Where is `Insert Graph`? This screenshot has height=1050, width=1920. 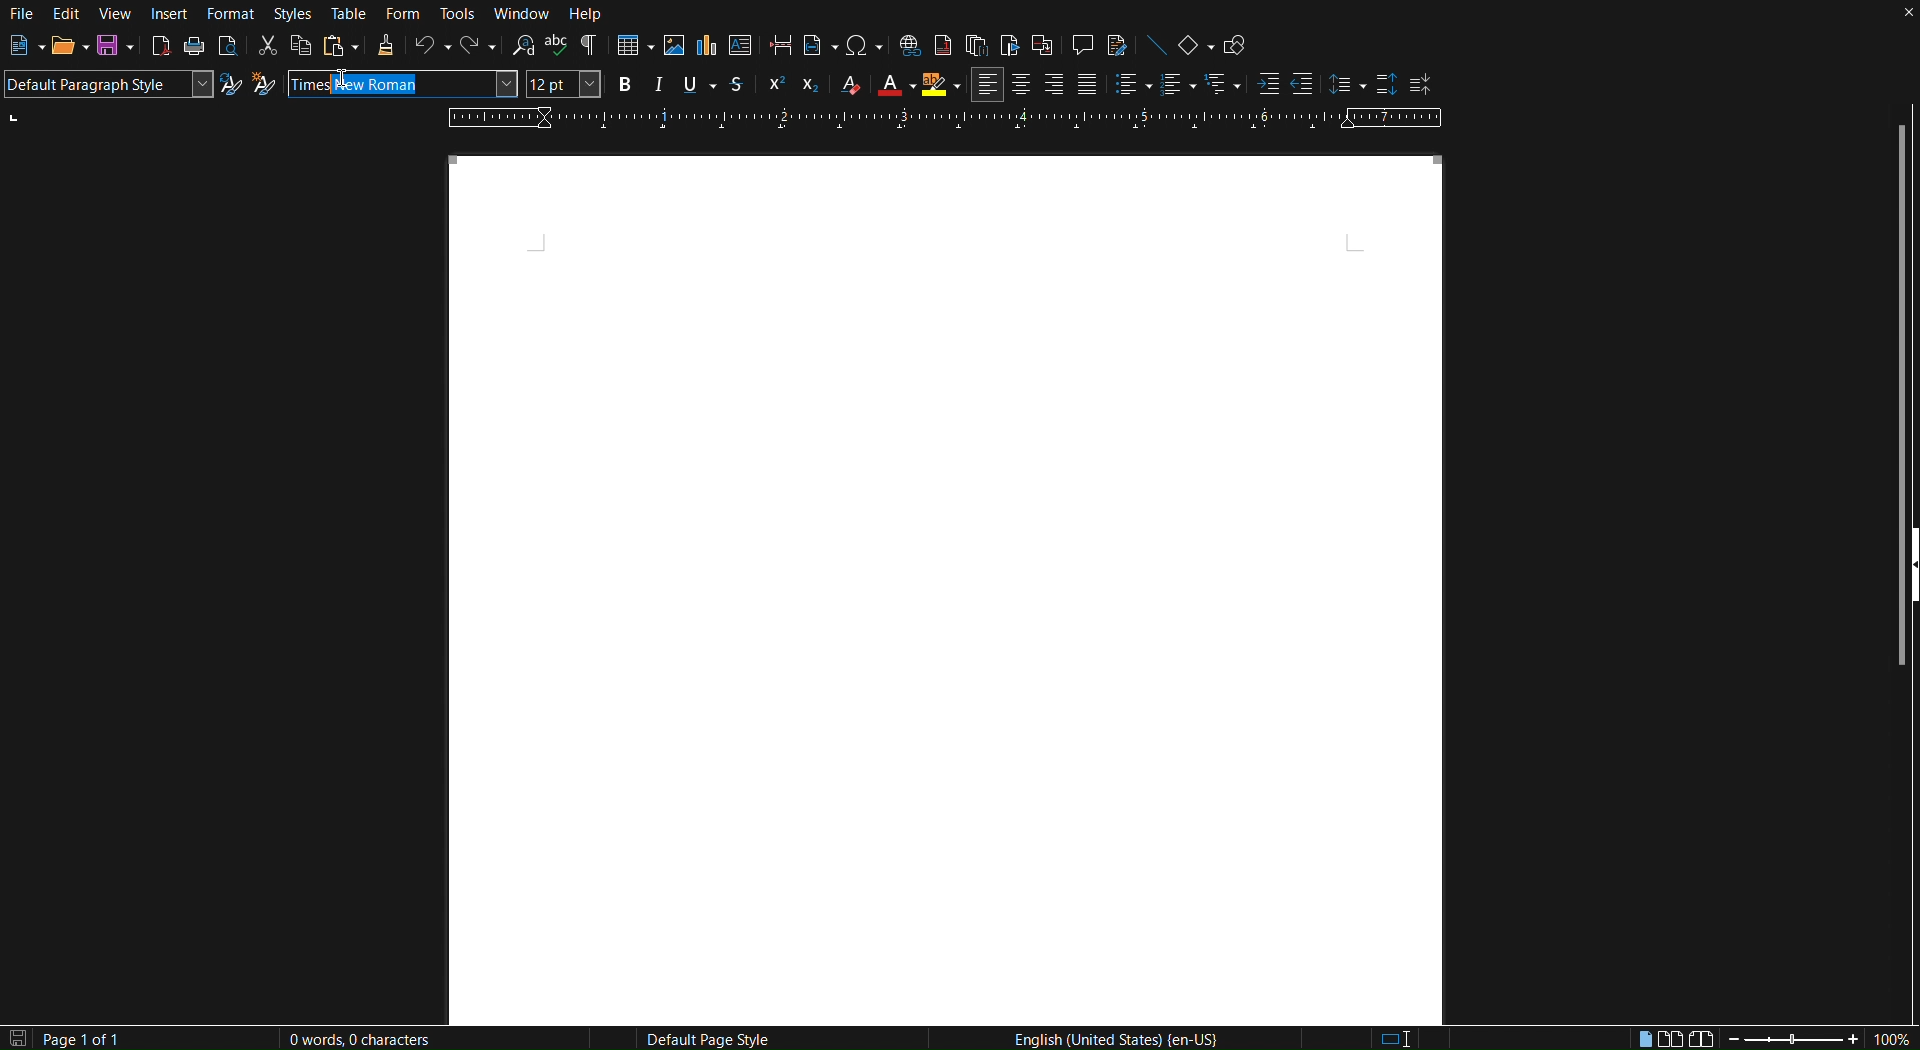 Insert Graph is located at coordinates (707, 45).